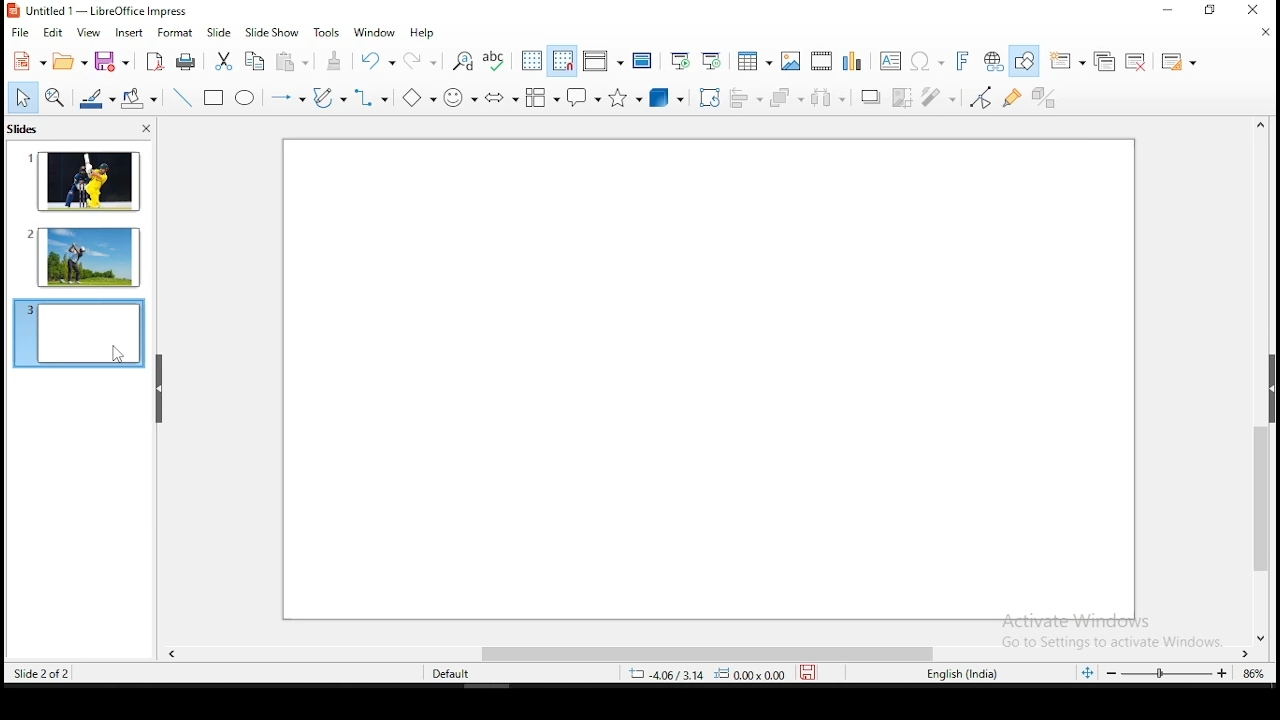 This screenshot has width=1280, height=720. Describe the element at coordinates (46, 673) in the screenshot. I see `slide 2 of 2` at that location.